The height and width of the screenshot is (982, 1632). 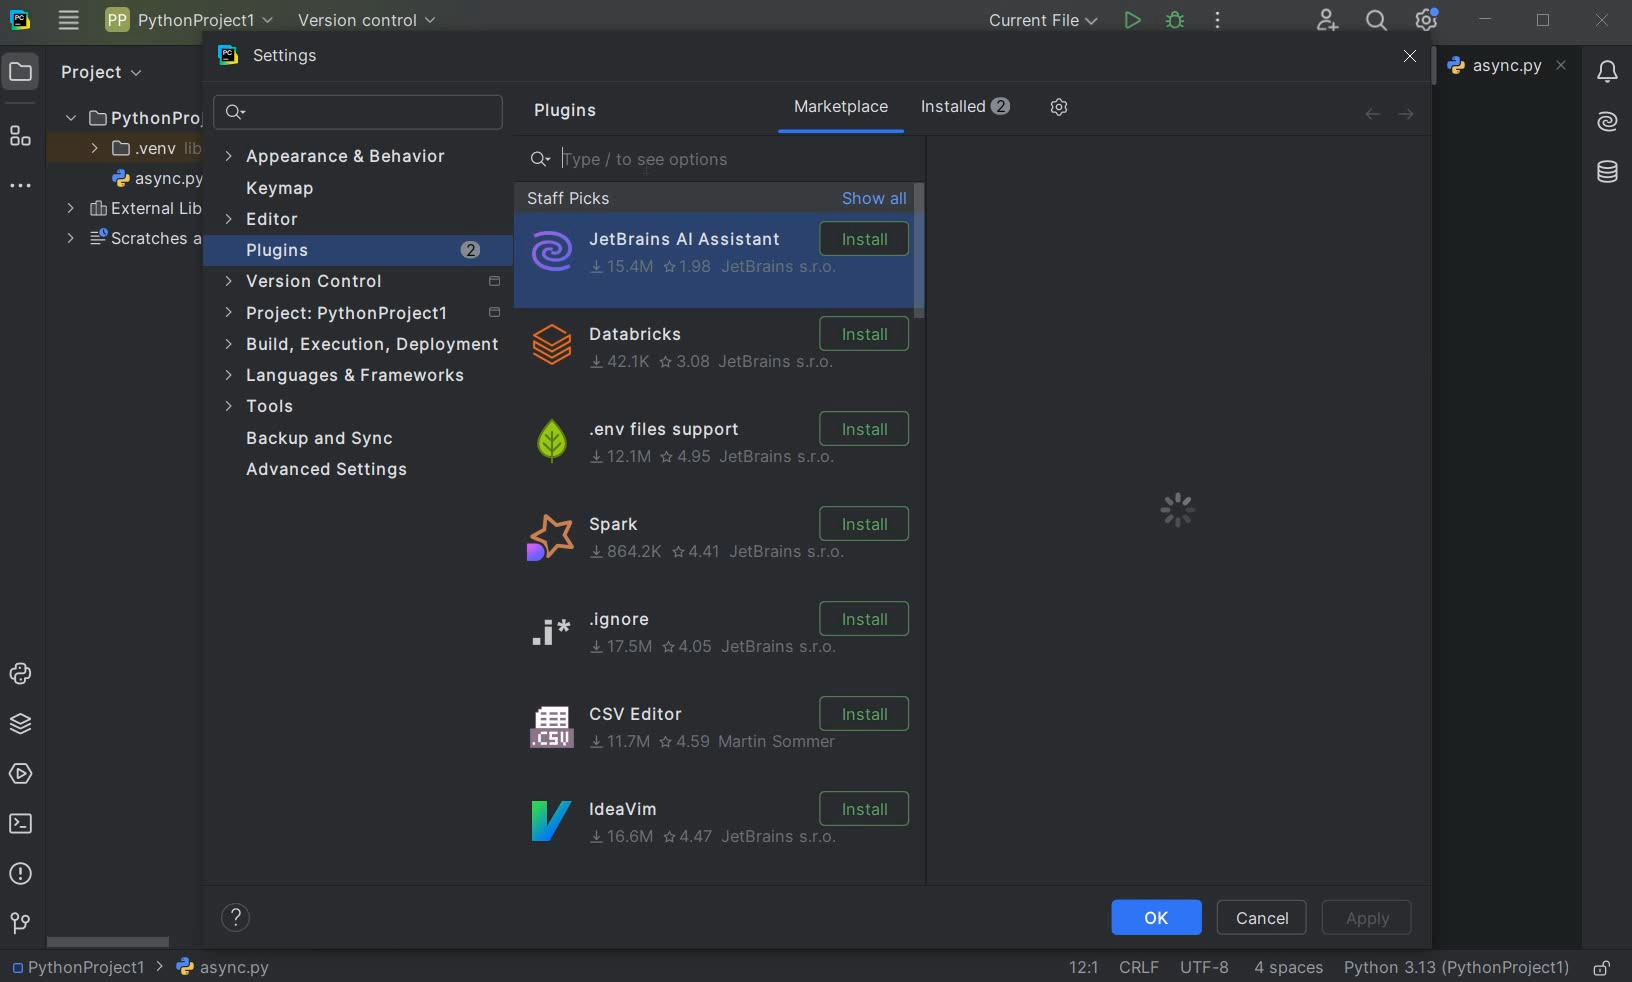 What do you see at coordinates (1544, 22) in the screenshot?
I see `restore down` at bounding box center [1544, 22].